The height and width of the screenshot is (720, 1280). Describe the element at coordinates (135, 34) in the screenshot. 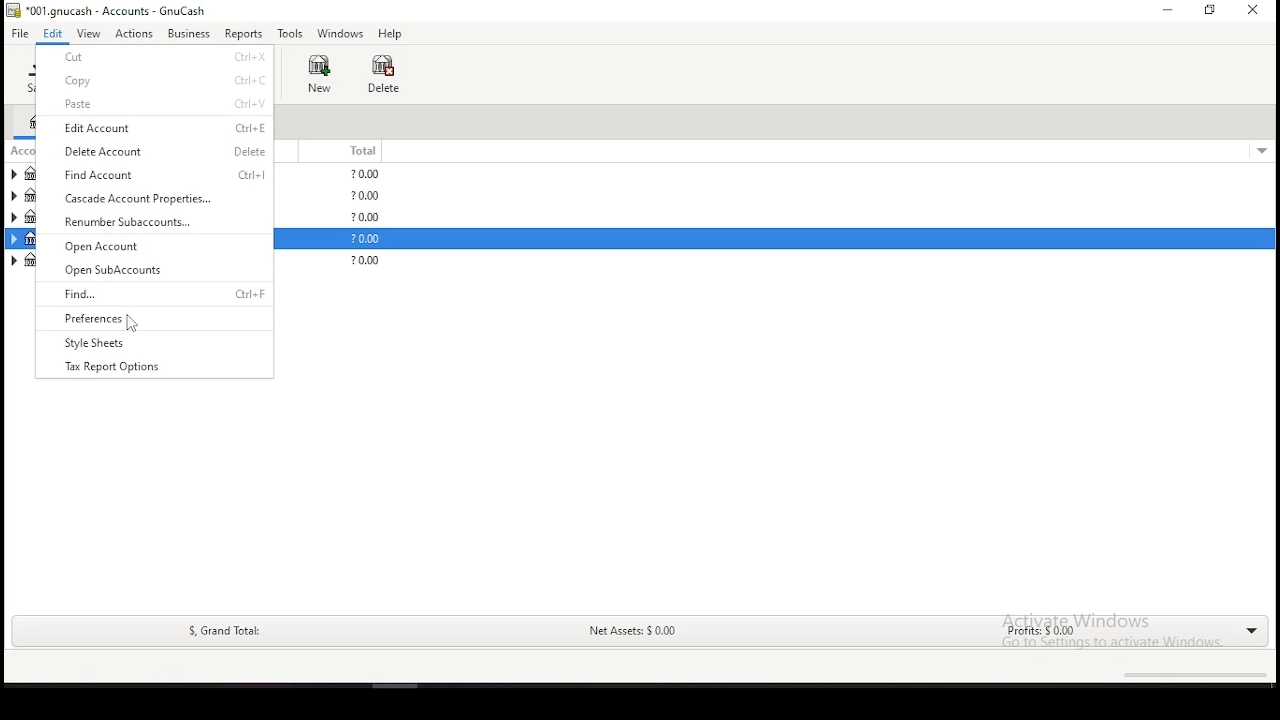

I see `actions` at that location.